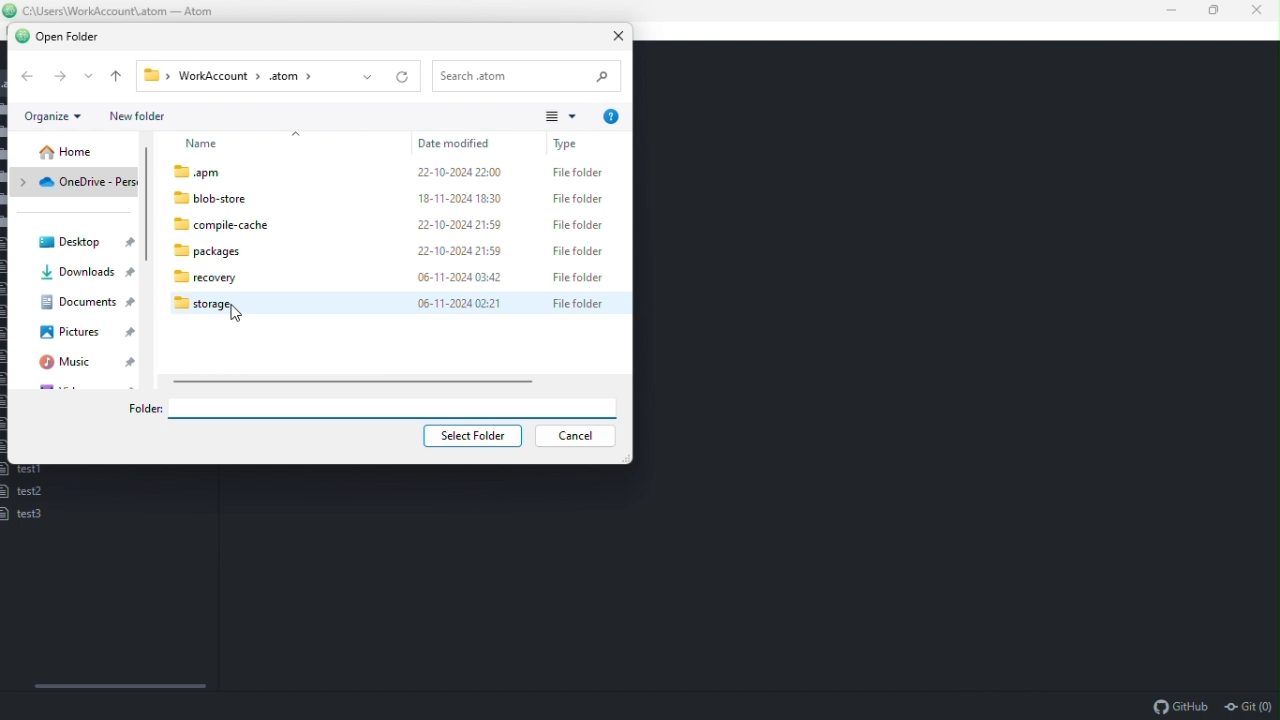 Image resolution: width=1280 pixels, height=720 pixels. What do you see at coordinates (24, 492) in the screenshot?
I see `test2` at bounding box center [24, 492].